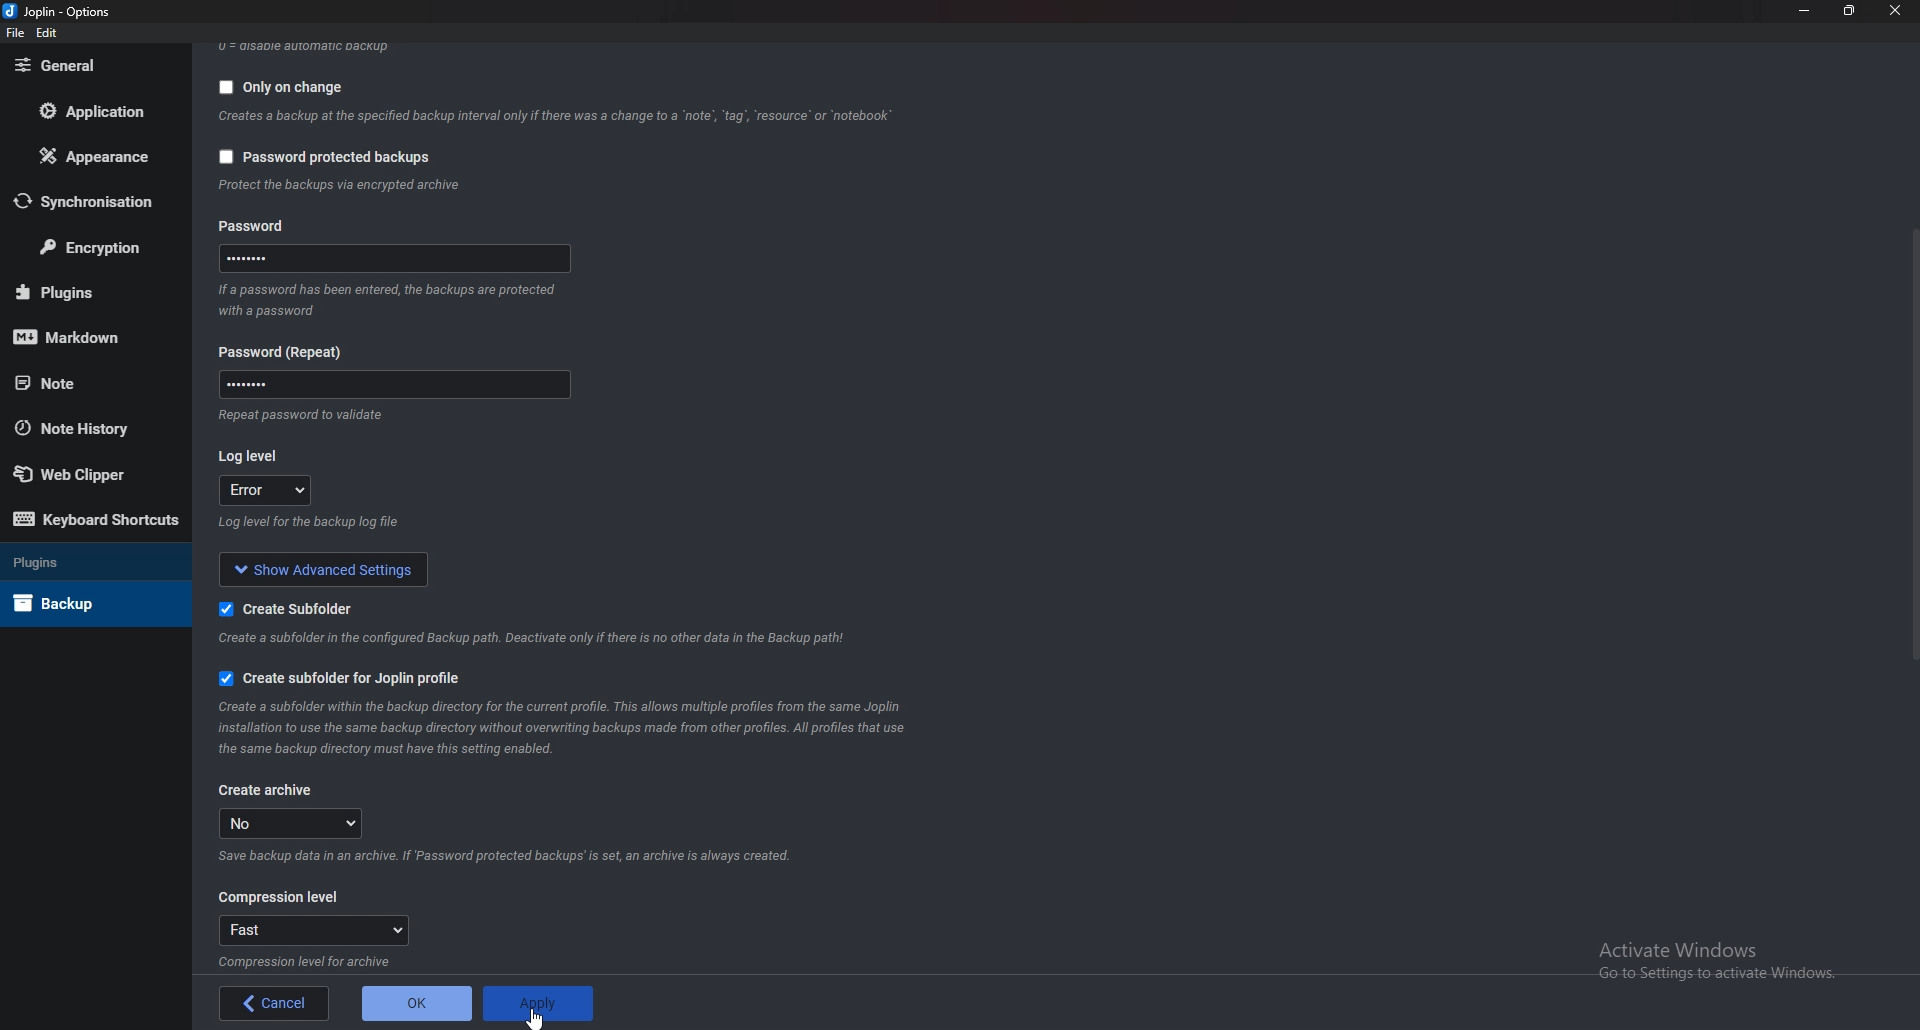 The height and width of the screenshot is (1030, 1920). What do you see at coordinates (324, 570) in the screenshot?
I see `show advanced settings` at bounding box center [324, 570].